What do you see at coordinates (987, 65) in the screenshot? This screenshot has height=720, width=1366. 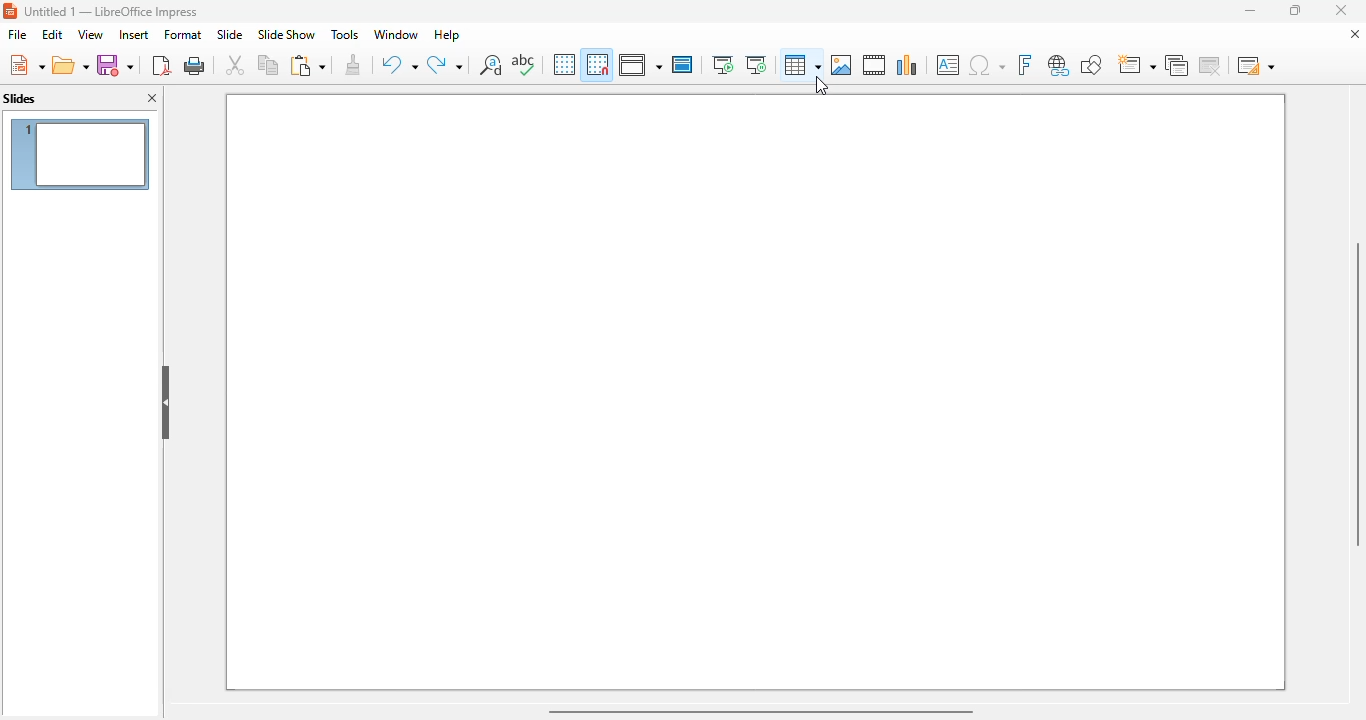 I see `insert special characters` at bounding box center [987, 65].